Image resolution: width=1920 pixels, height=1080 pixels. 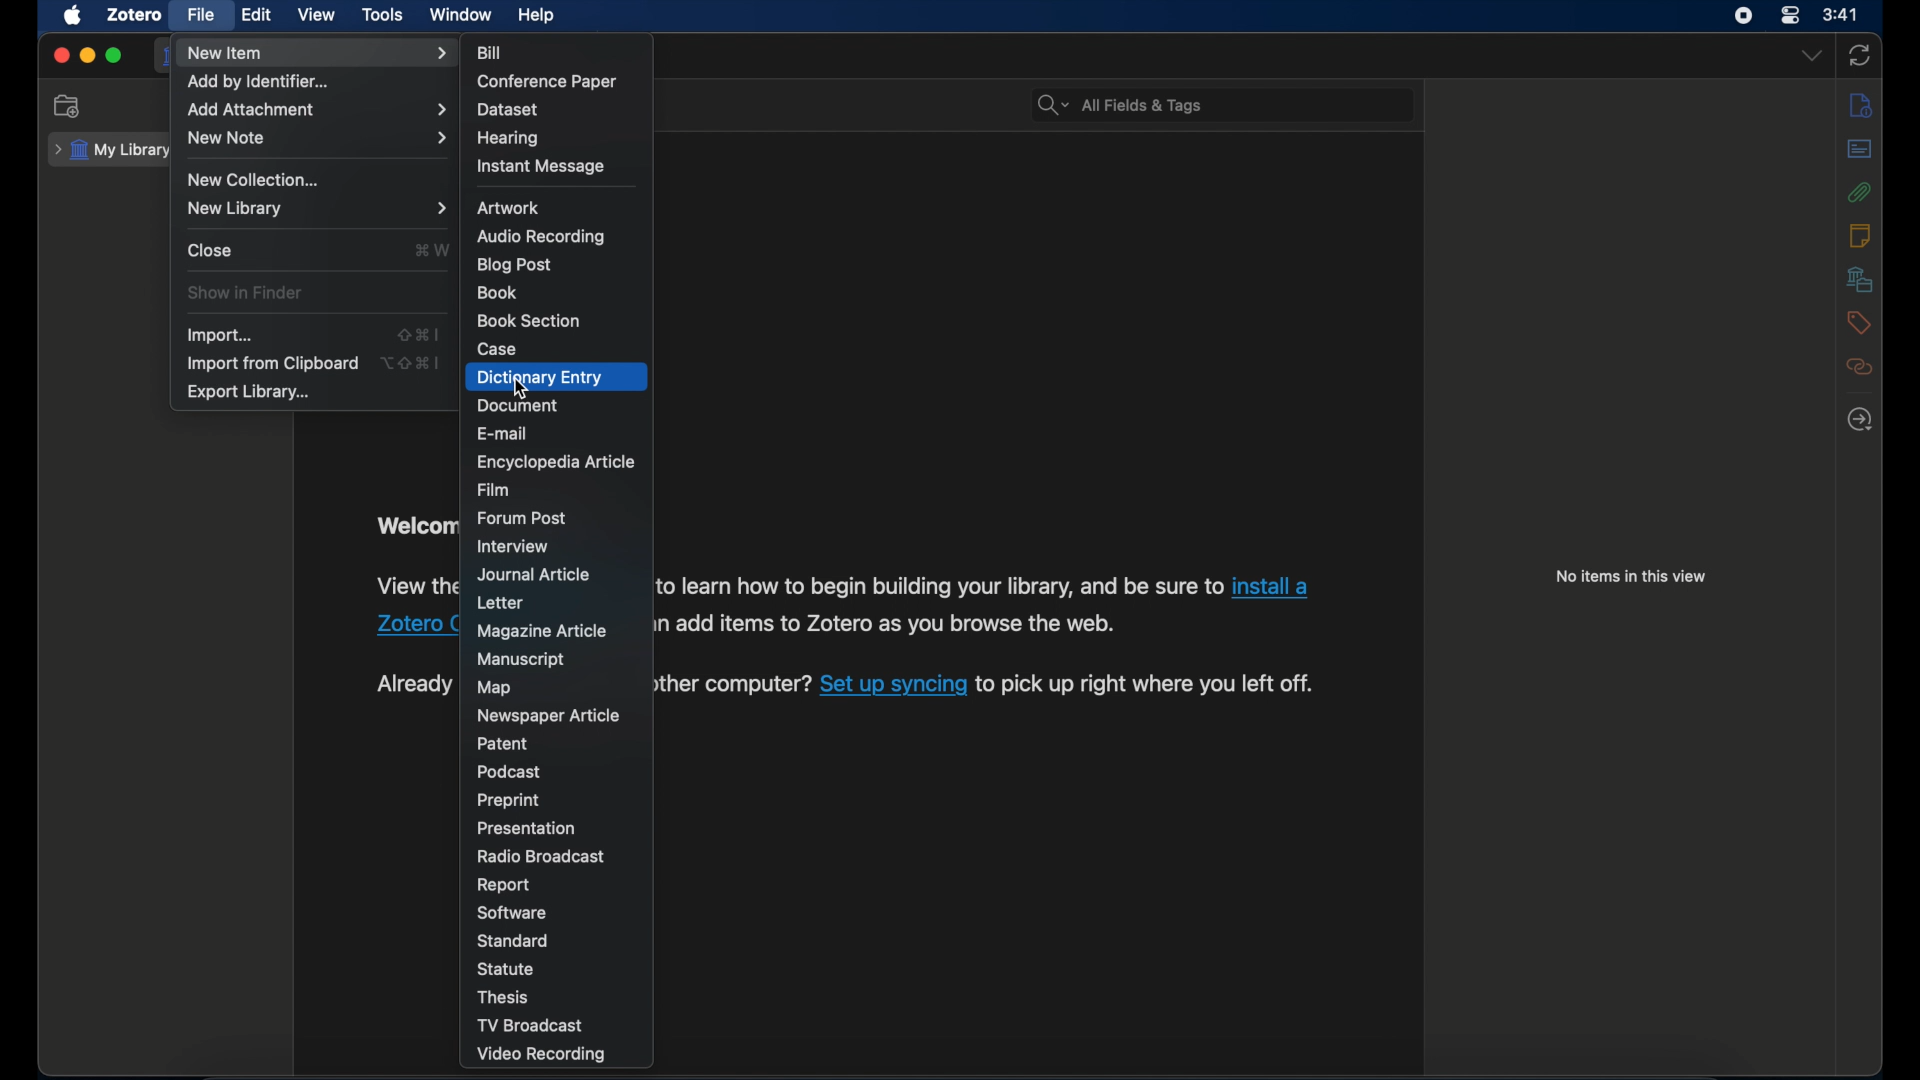 I want to click on dictionary entry, so click(x=539, y=378).